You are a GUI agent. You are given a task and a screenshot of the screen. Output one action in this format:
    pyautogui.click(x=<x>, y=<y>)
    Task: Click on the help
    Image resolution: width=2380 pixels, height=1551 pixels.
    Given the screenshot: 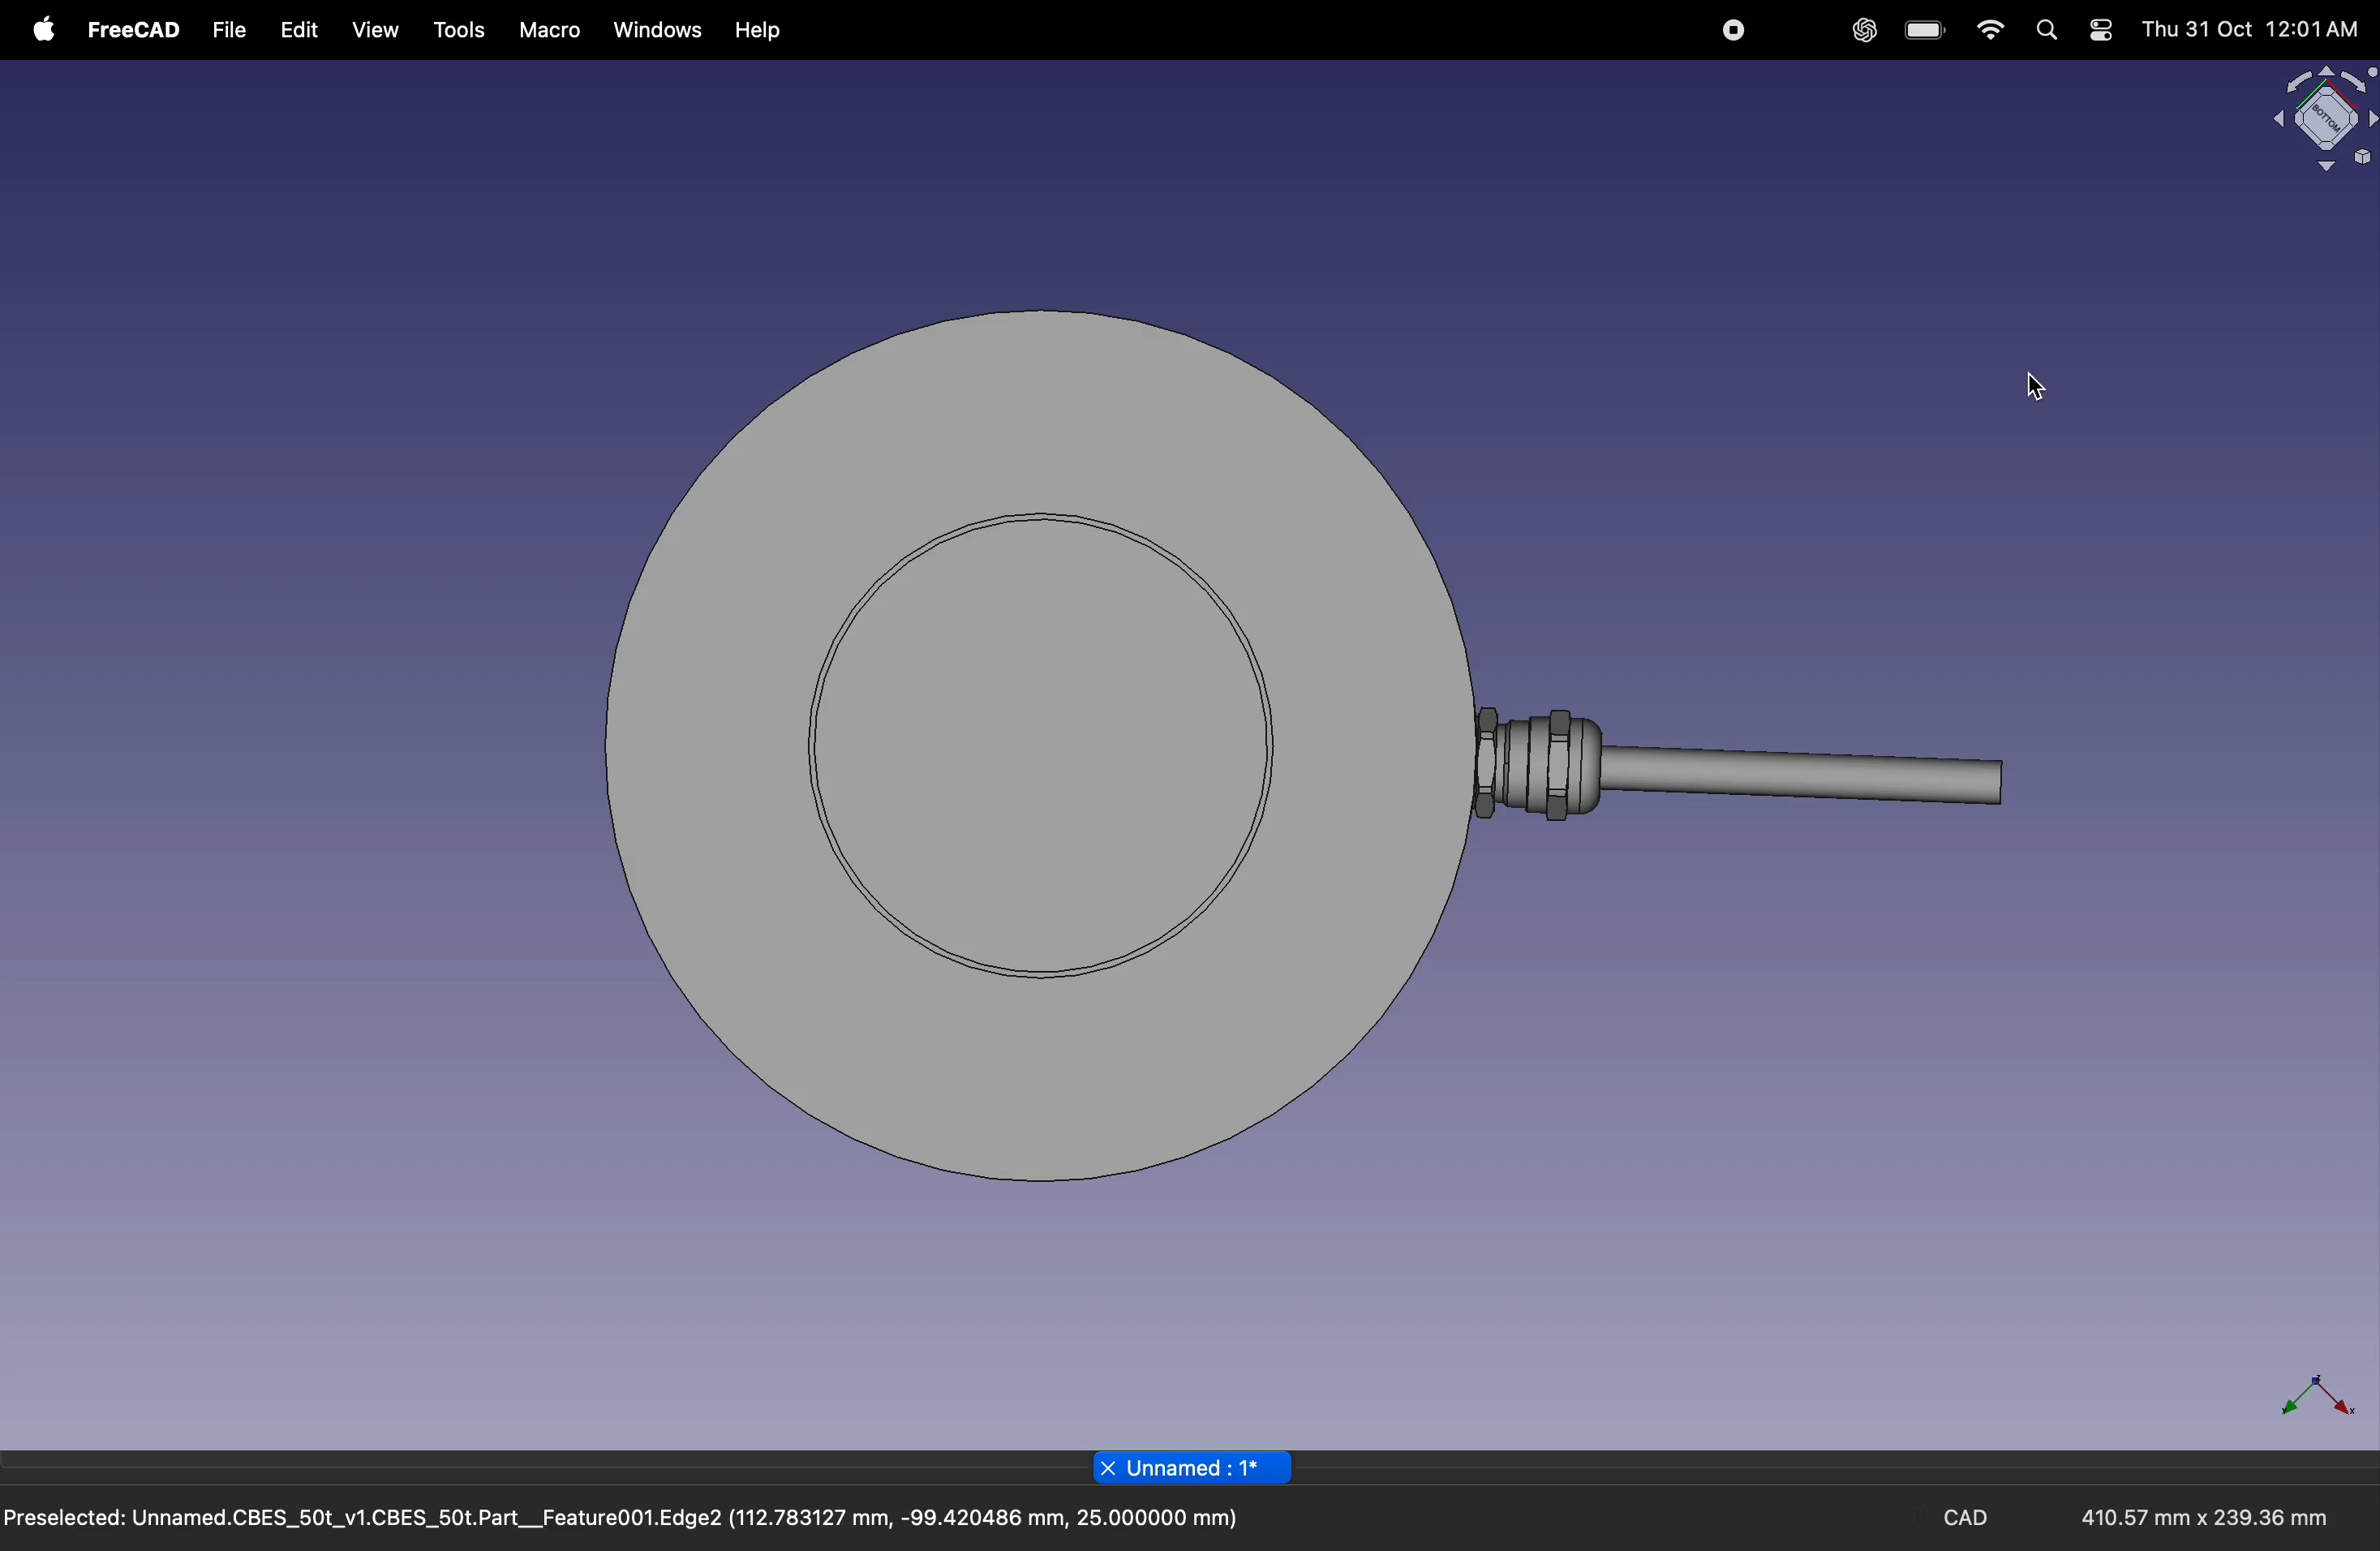 What is the action you would take?
    pyautogui.click(x=753, y=32)
    